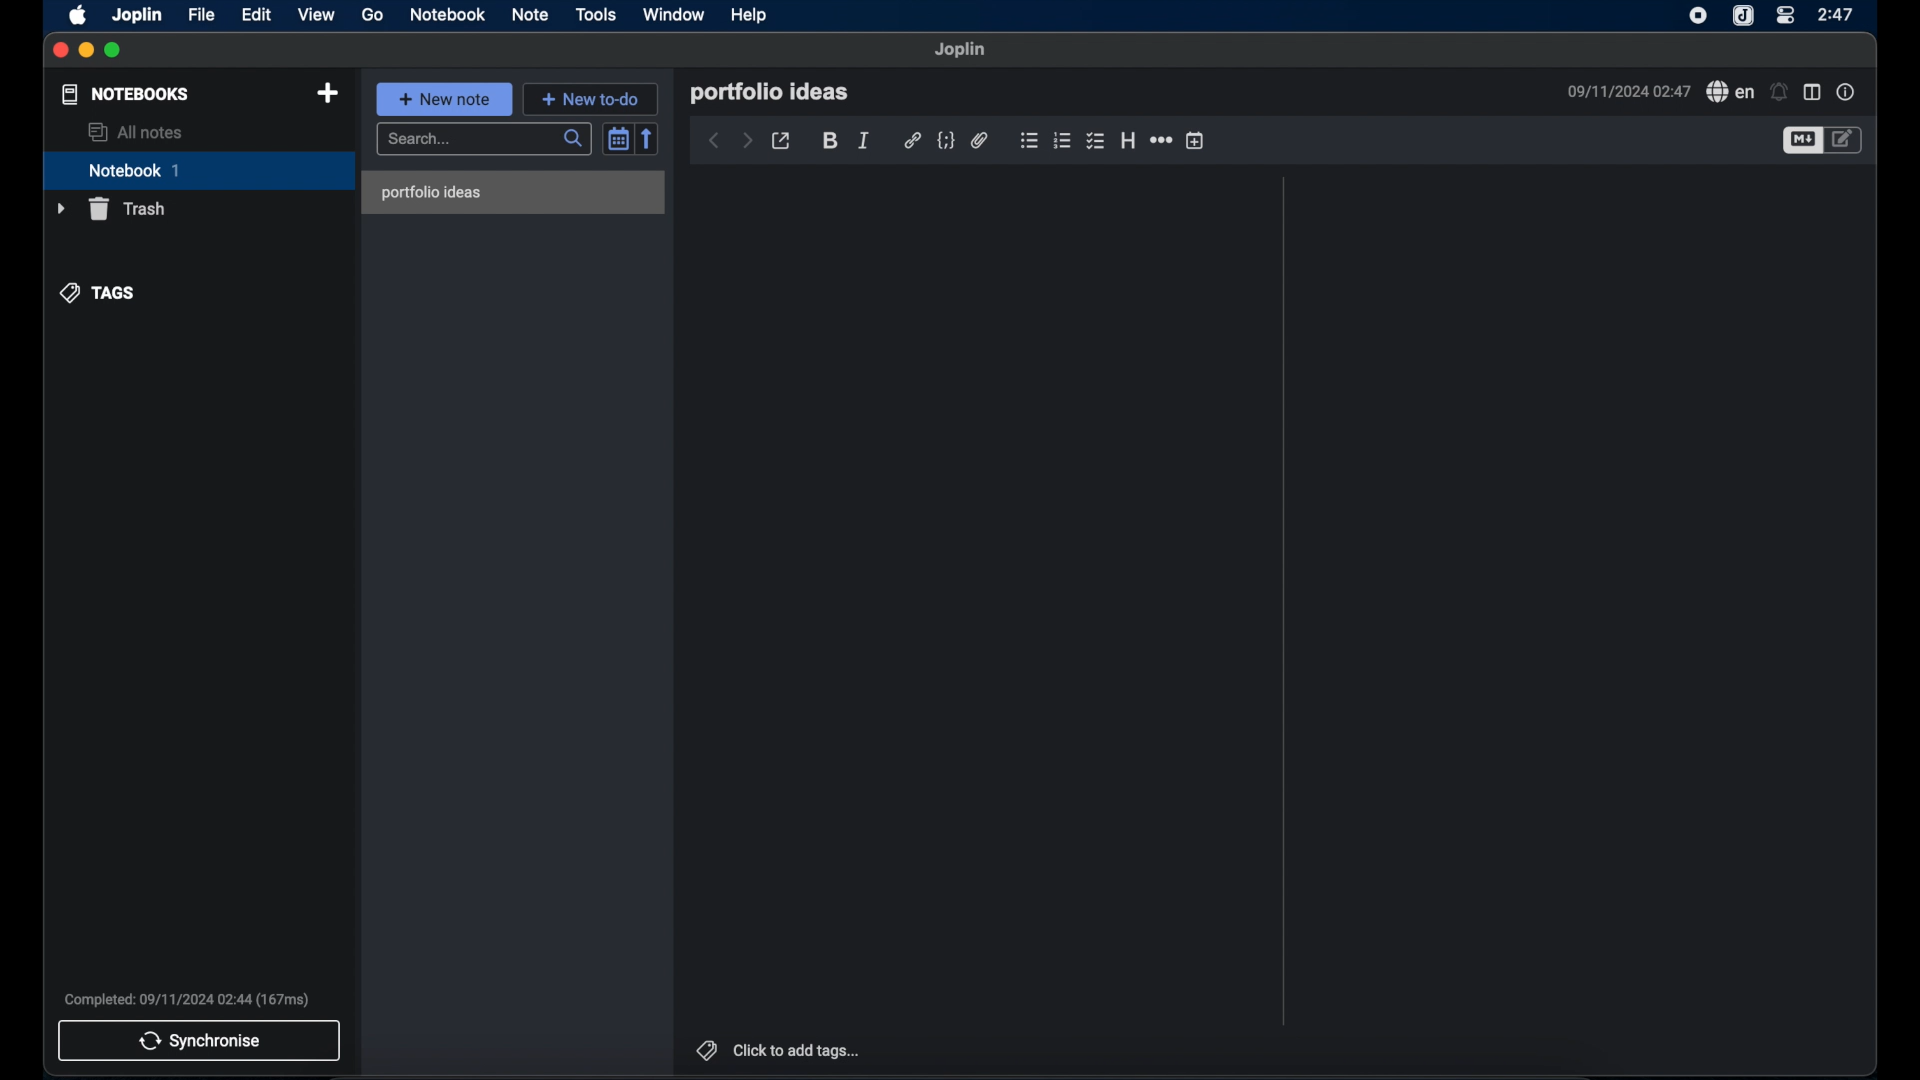  What do you see at coordinates (96, 291) in the screenshot?
I see `tags` at bounding box center [96, 291].